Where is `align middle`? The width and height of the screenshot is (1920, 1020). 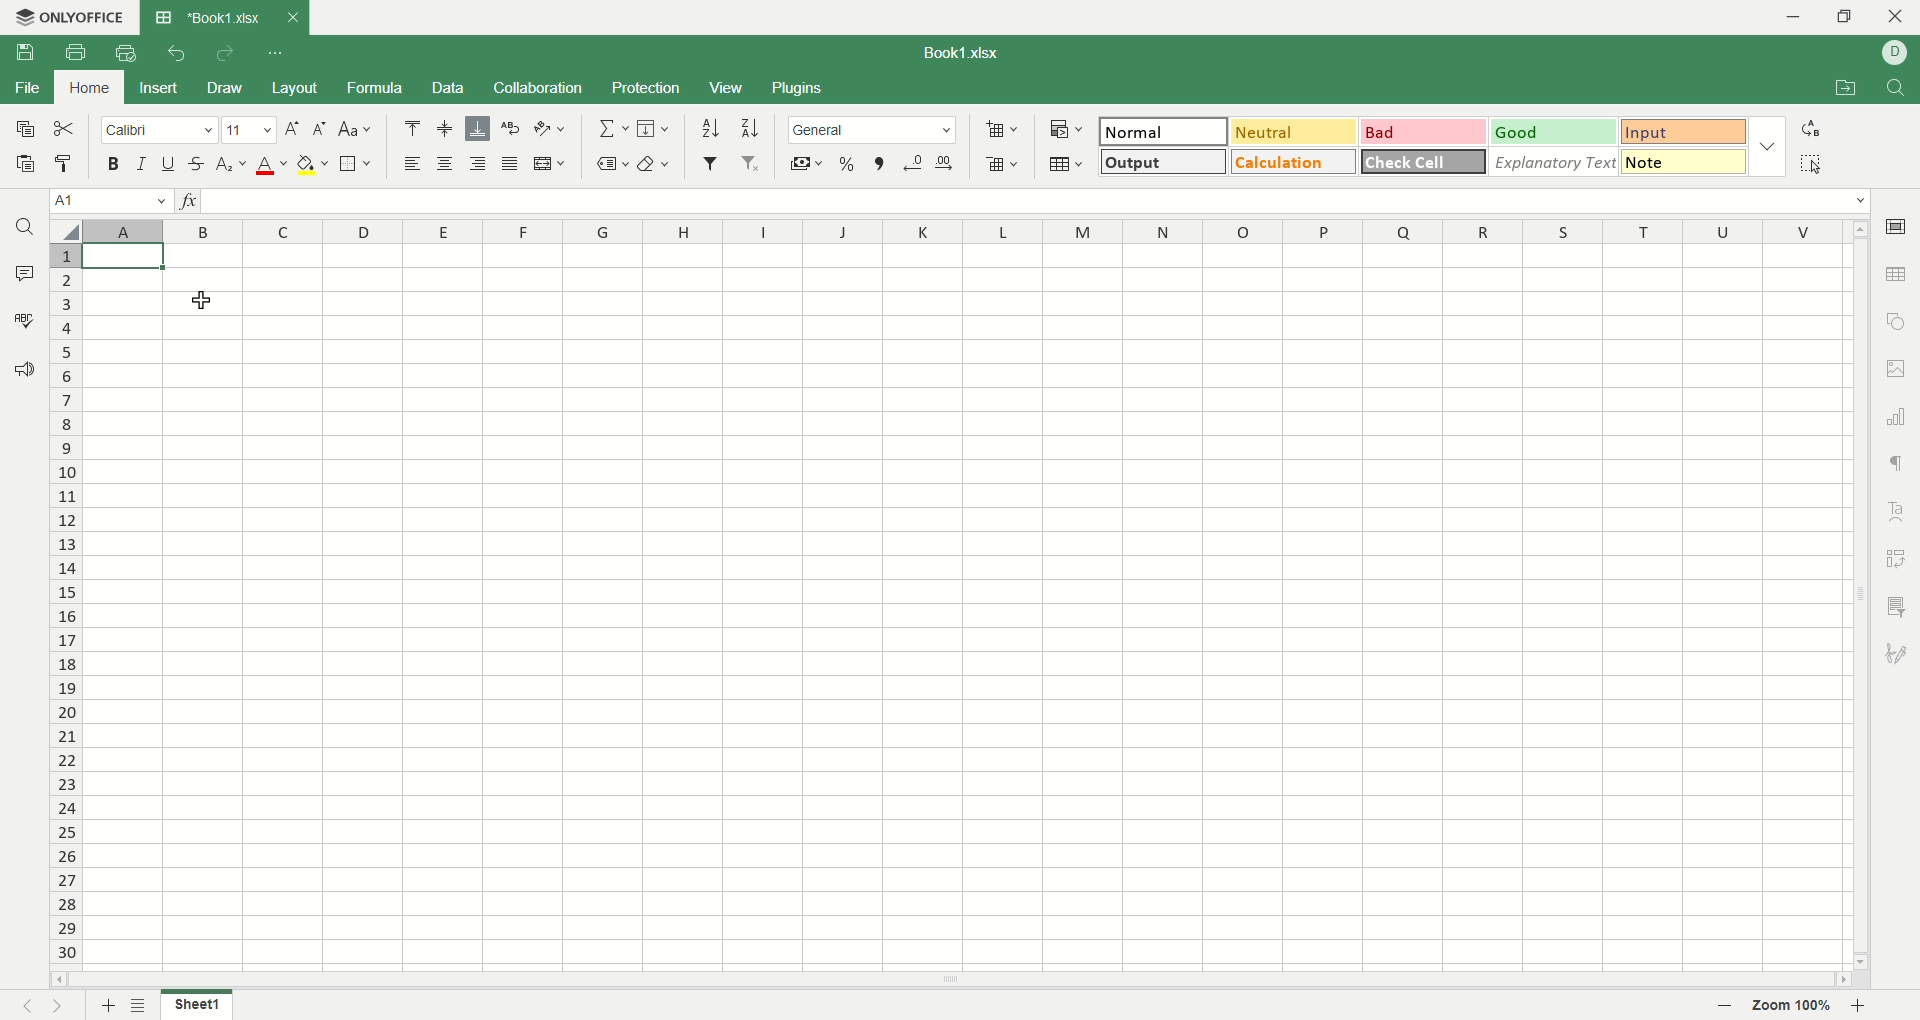 align middle is located at coordinates (448, 130).